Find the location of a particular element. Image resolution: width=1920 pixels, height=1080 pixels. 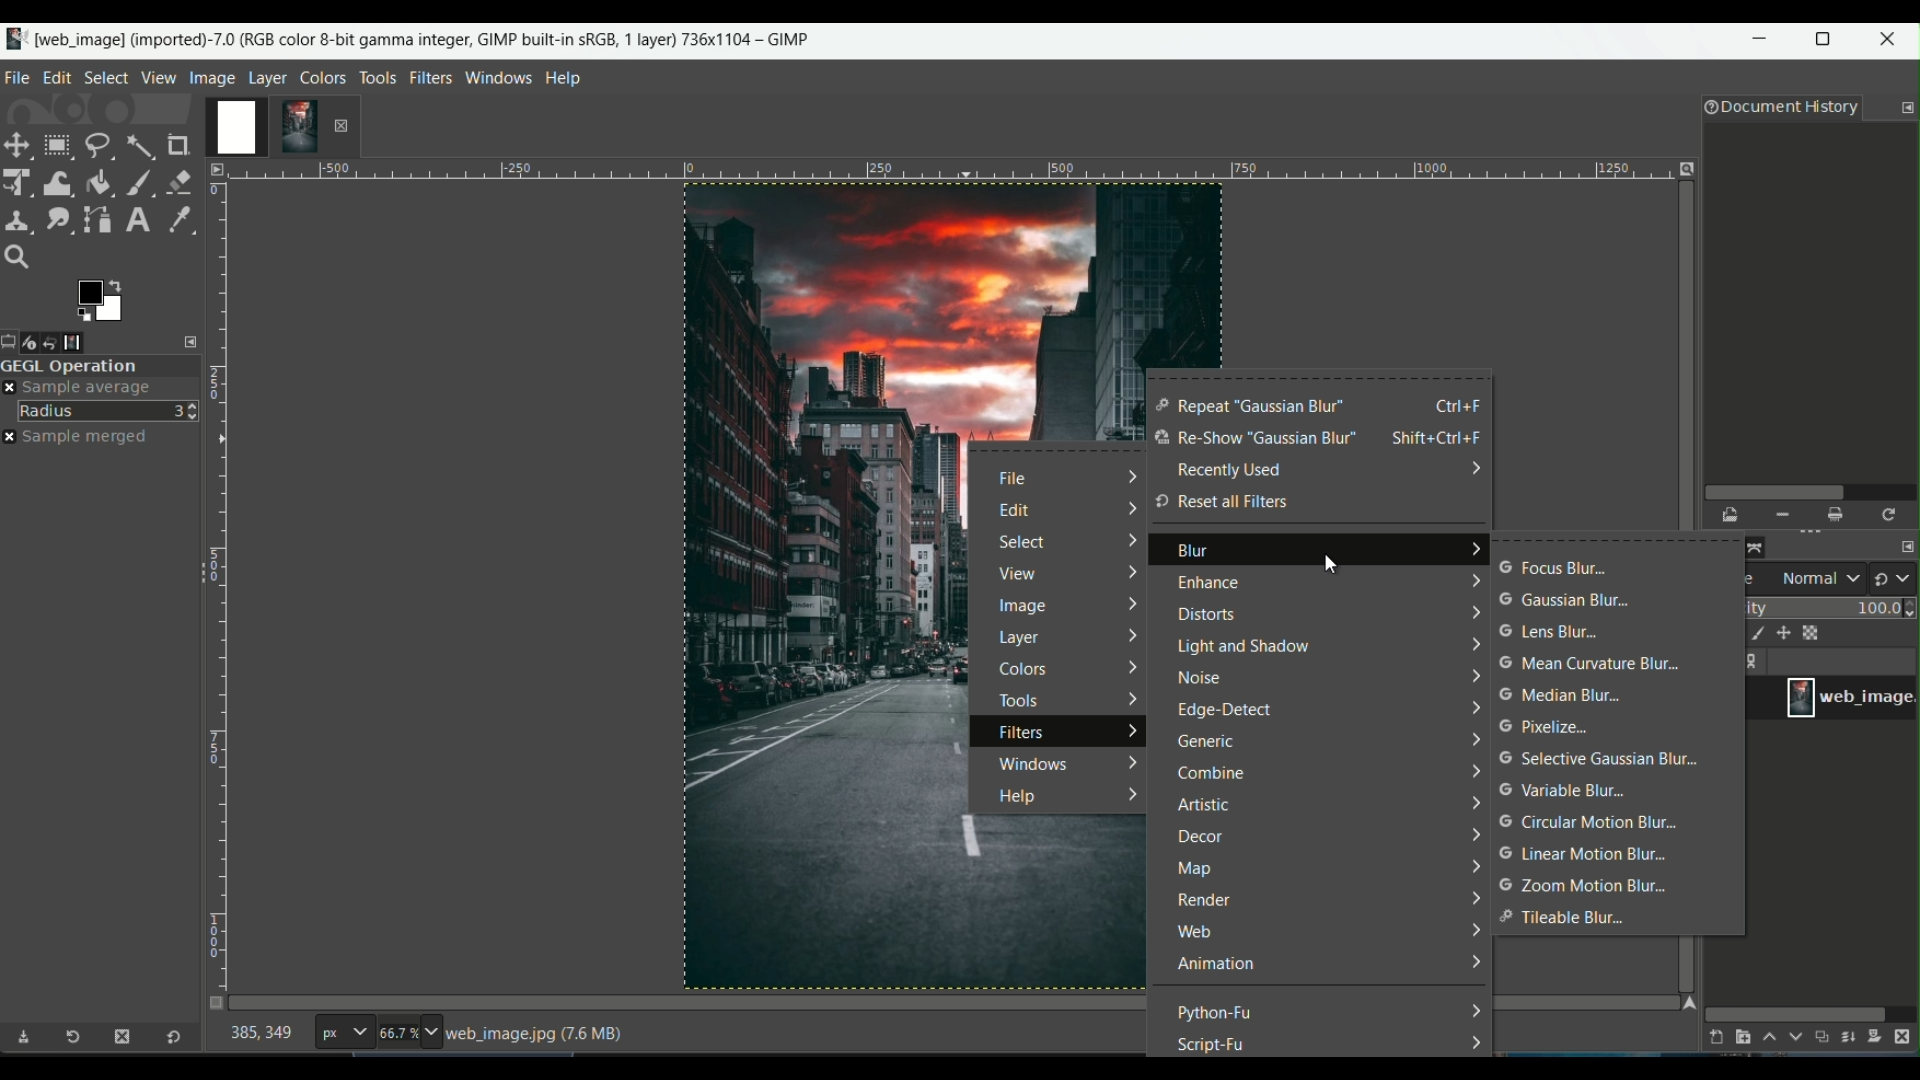

cursor is located at coordinates (1333, 562).